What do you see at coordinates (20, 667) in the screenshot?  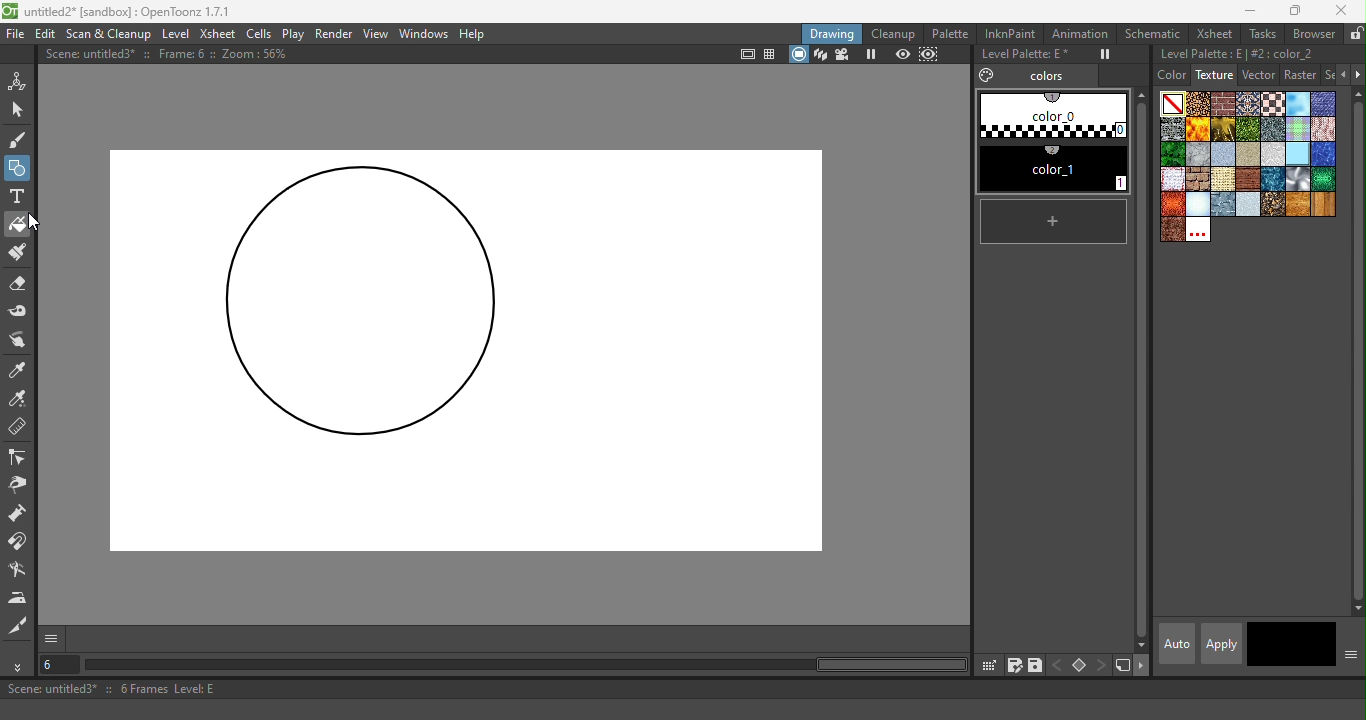 I see `More tools` at bounding box center [20, 667].